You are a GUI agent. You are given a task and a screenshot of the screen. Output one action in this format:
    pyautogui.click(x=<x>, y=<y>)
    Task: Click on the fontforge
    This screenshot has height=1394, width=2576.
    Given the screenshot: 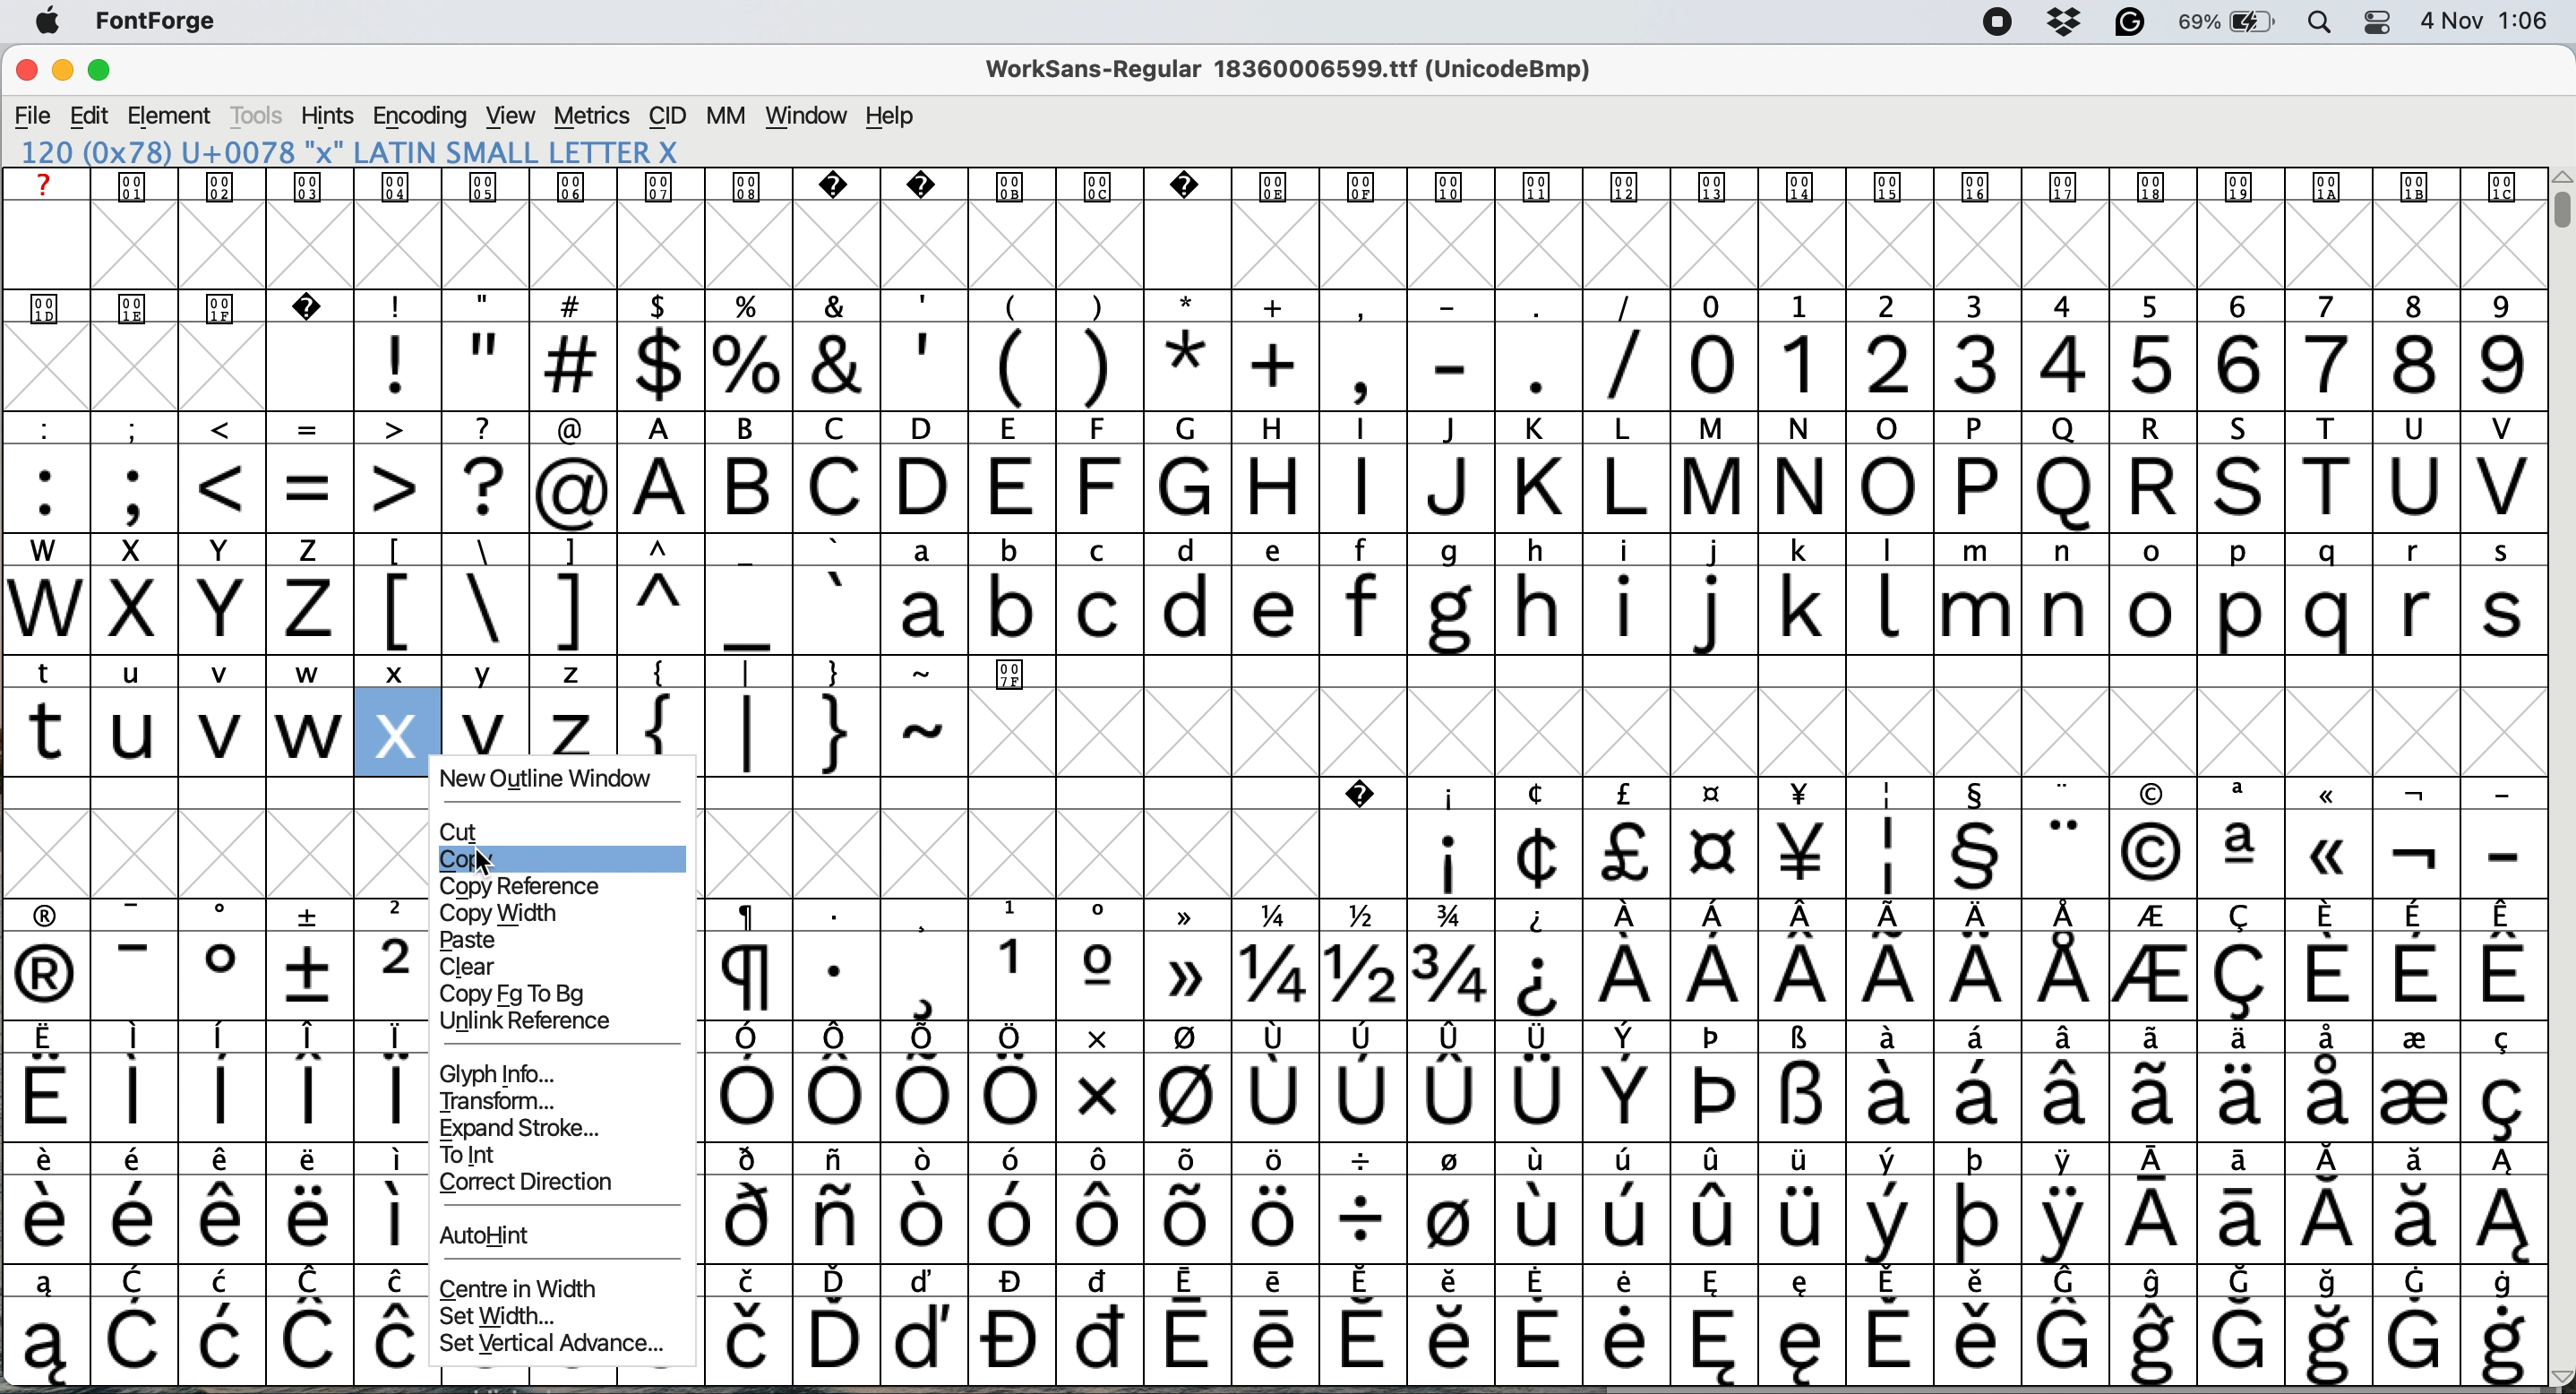 What is the action you would take?
    pyautogui.click(x=164, y=25)
    